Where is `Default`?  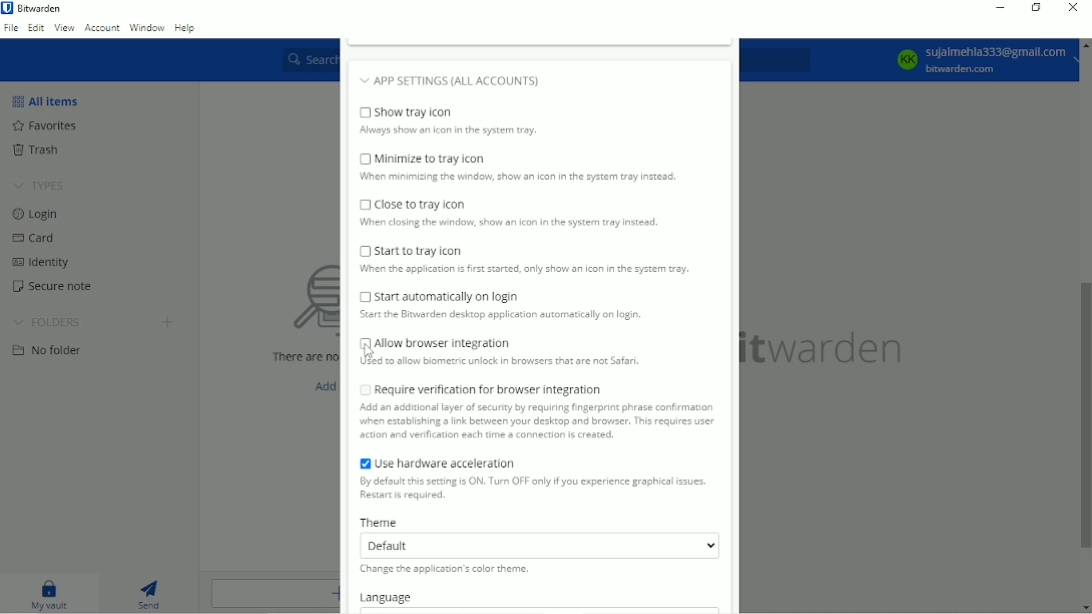
Default is located at coordinates (538, 545).